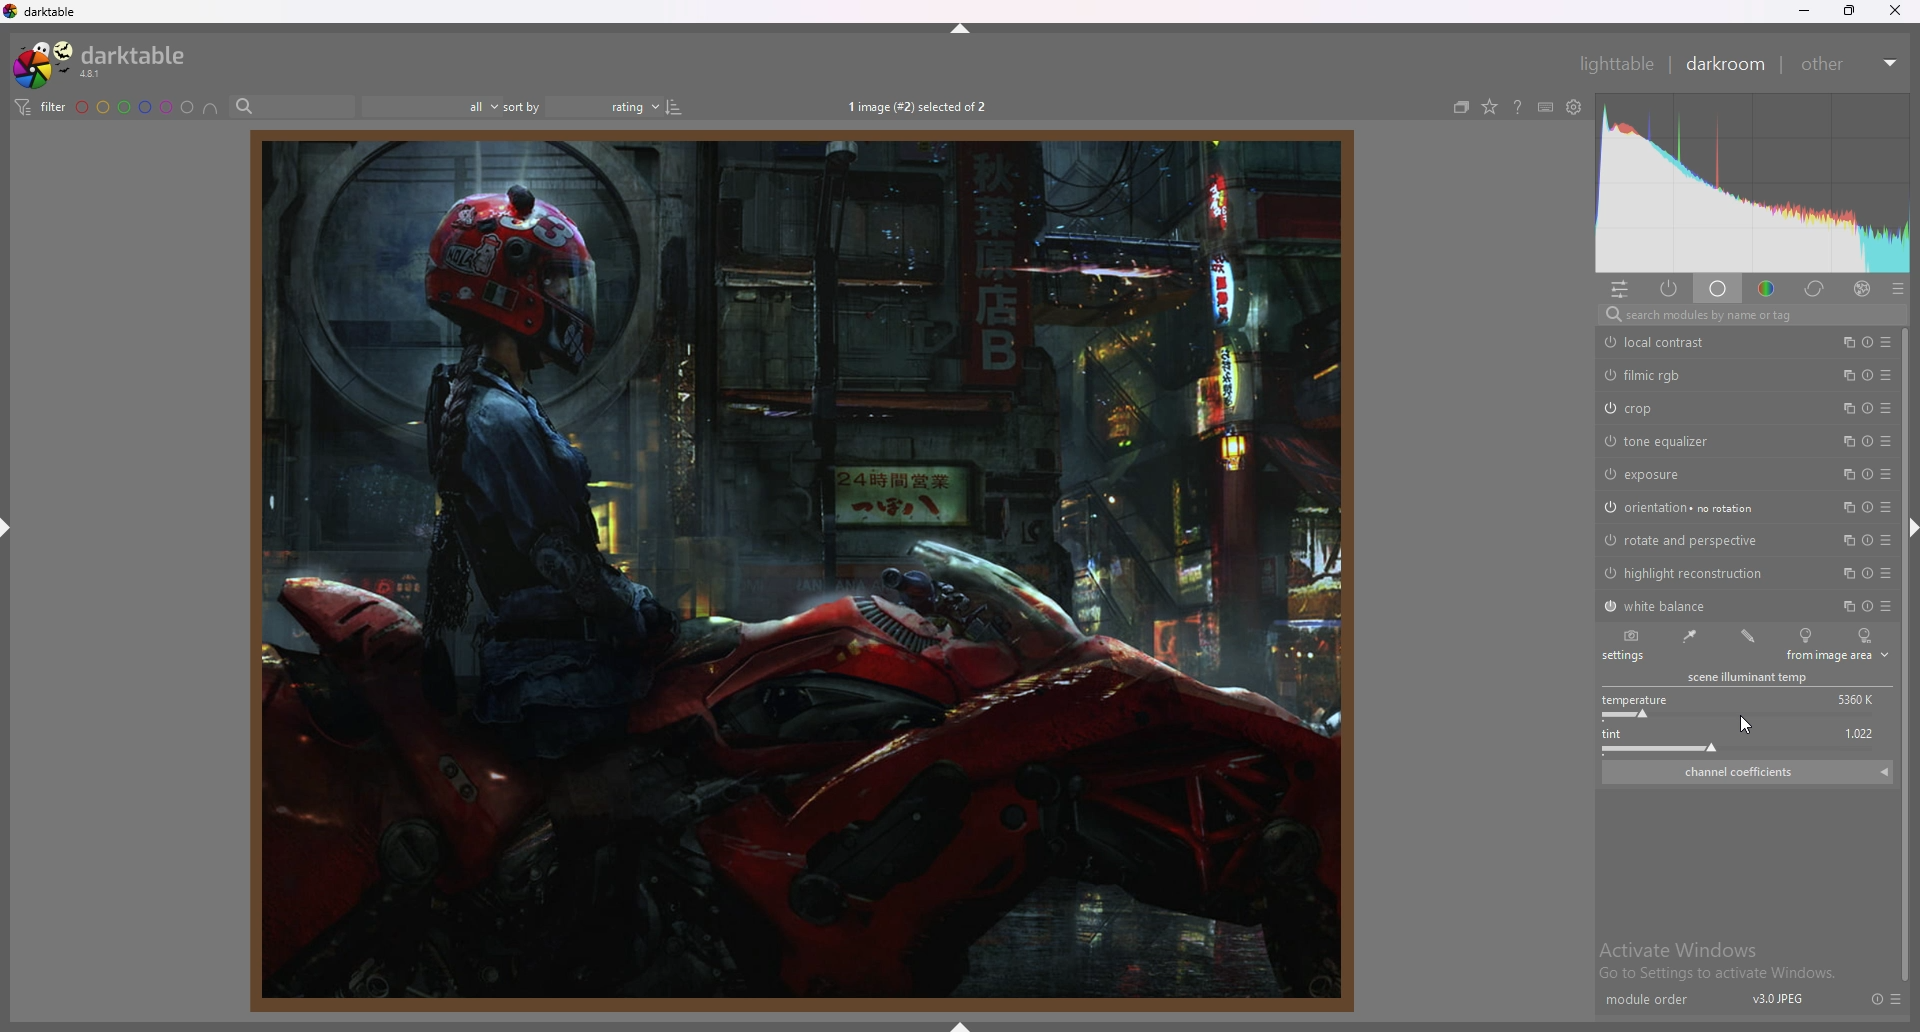 The width and height of the screenshot is (1920, 1032). What do you see at coordinates (1844, 606) in the screenshot?
I see `multiple instances action` at bounding box center [1844, 606].